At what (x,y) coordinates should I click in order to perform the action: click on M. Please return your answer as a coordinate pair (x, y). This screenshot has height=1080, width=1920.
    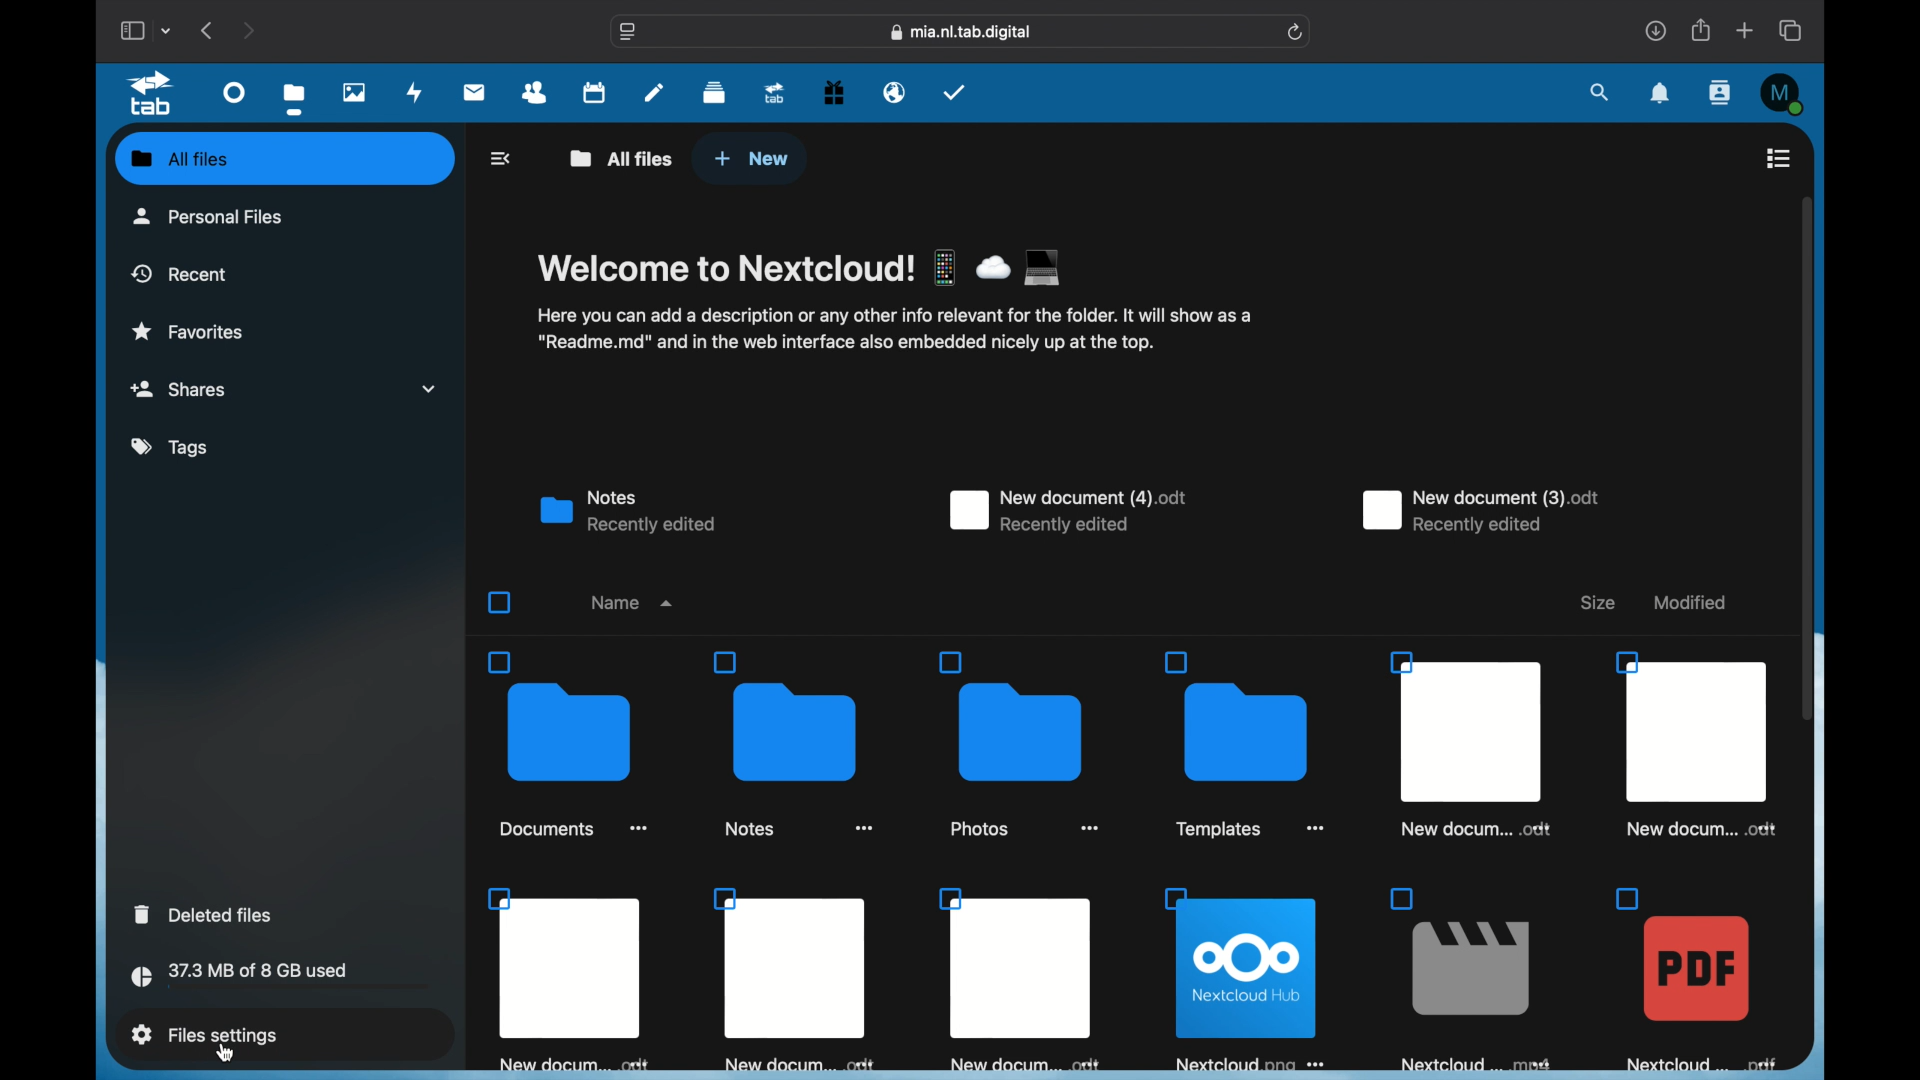
    Looking at the image, I should click on (1783, 95).